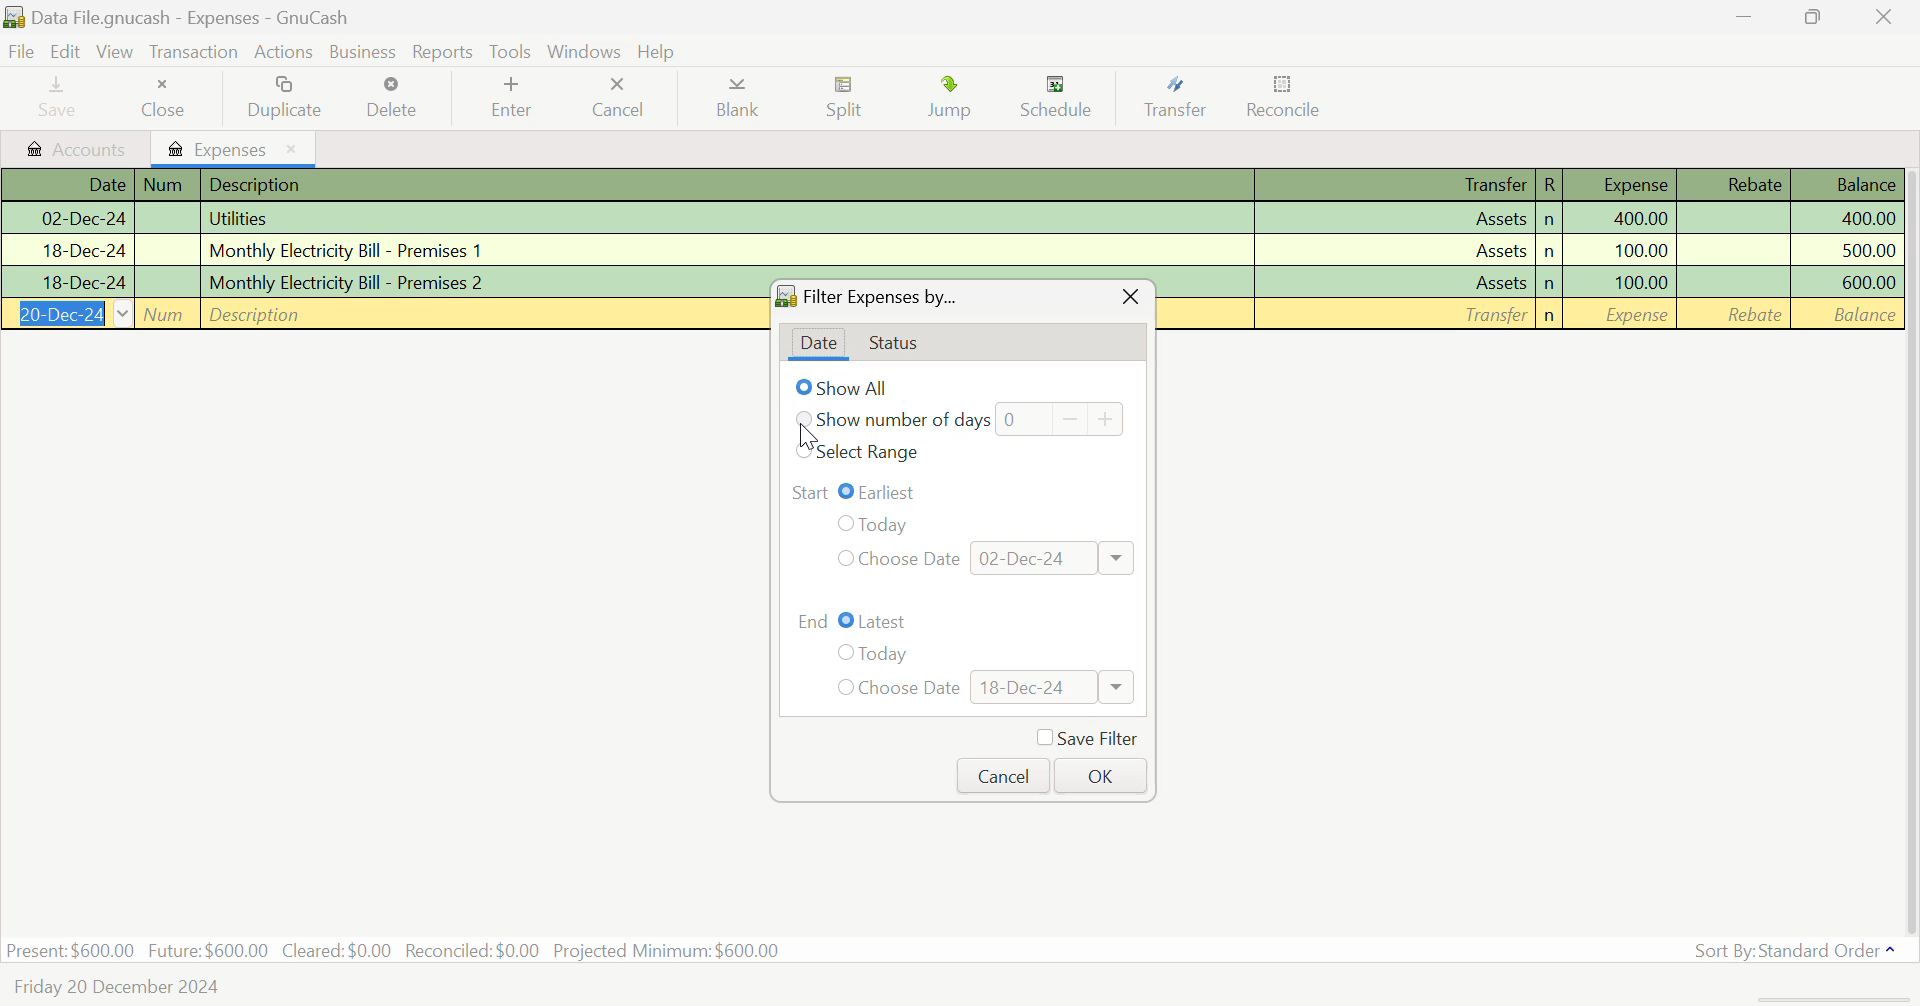 The width and height of the screenshot is (1920, 1006). What do you see at coordinates (877, 525) in the screenshot?
I see `Today` at bounding box center [877, 525].